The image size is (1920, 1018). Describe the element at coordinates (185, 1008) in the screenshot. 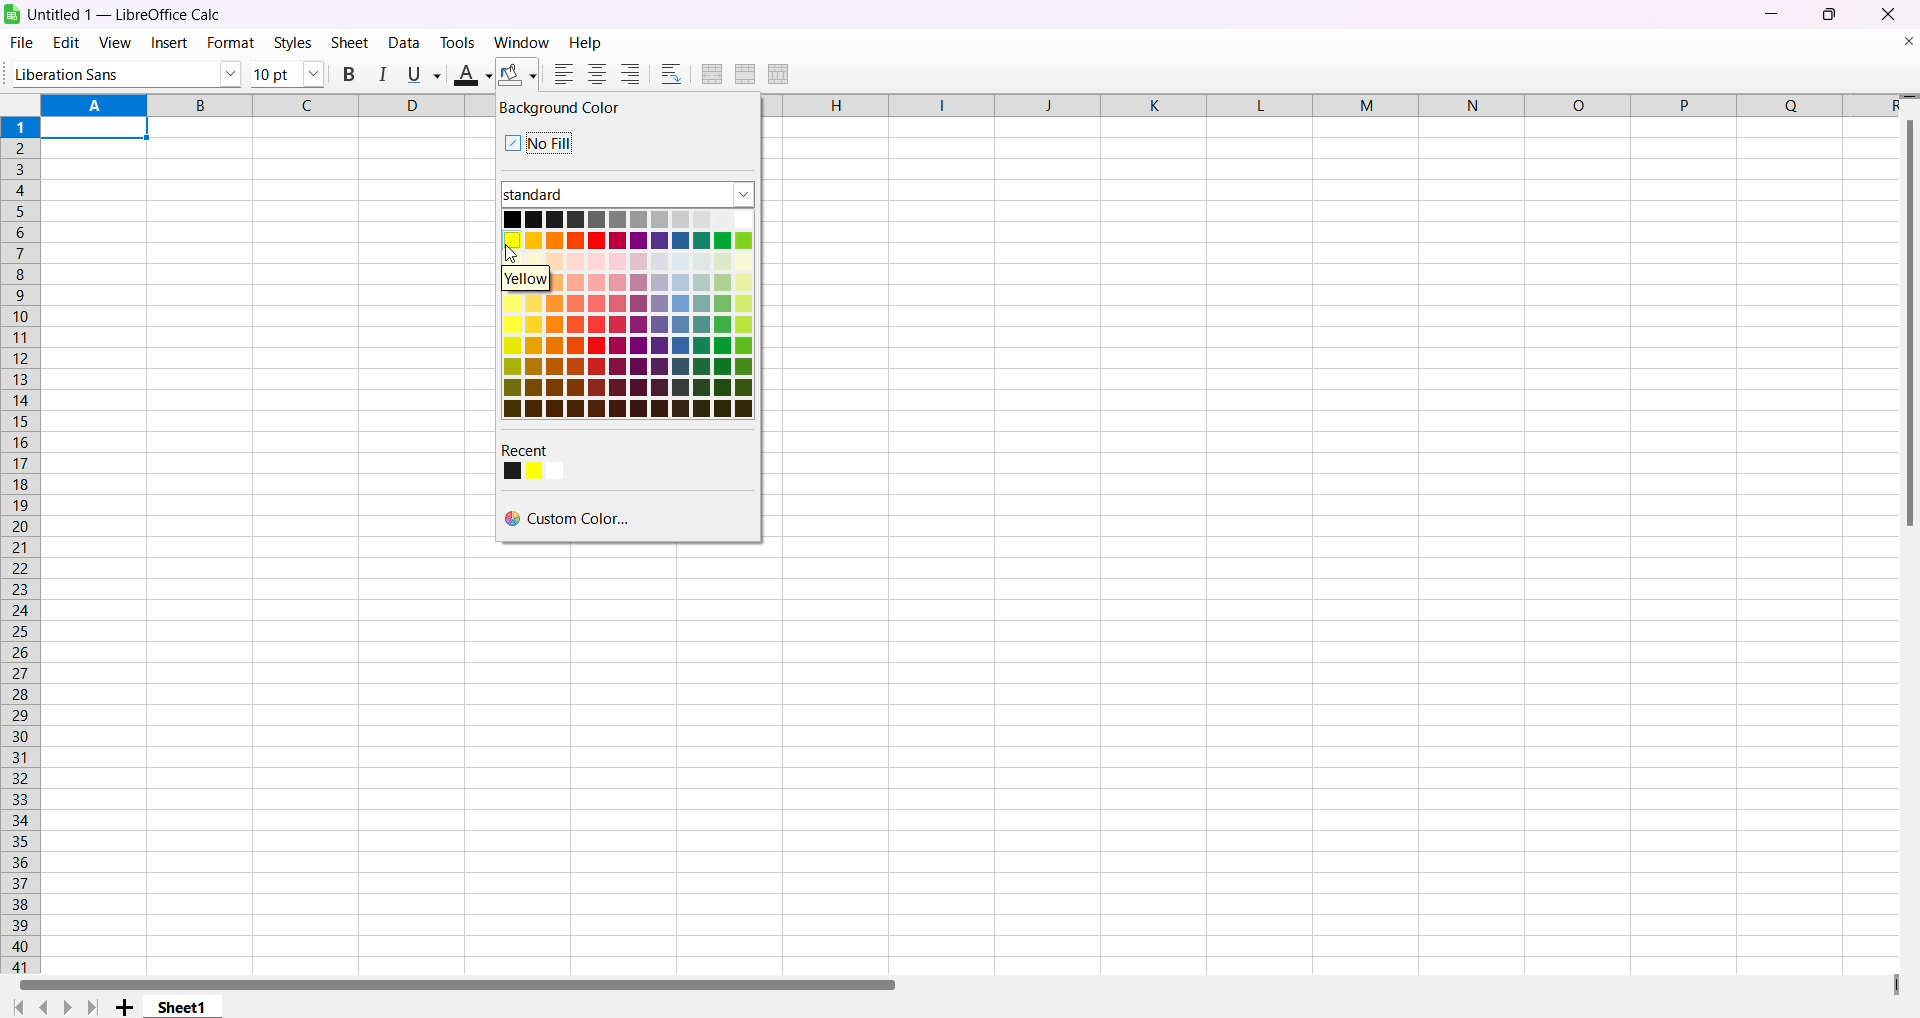

I see `sheet1` at that location.